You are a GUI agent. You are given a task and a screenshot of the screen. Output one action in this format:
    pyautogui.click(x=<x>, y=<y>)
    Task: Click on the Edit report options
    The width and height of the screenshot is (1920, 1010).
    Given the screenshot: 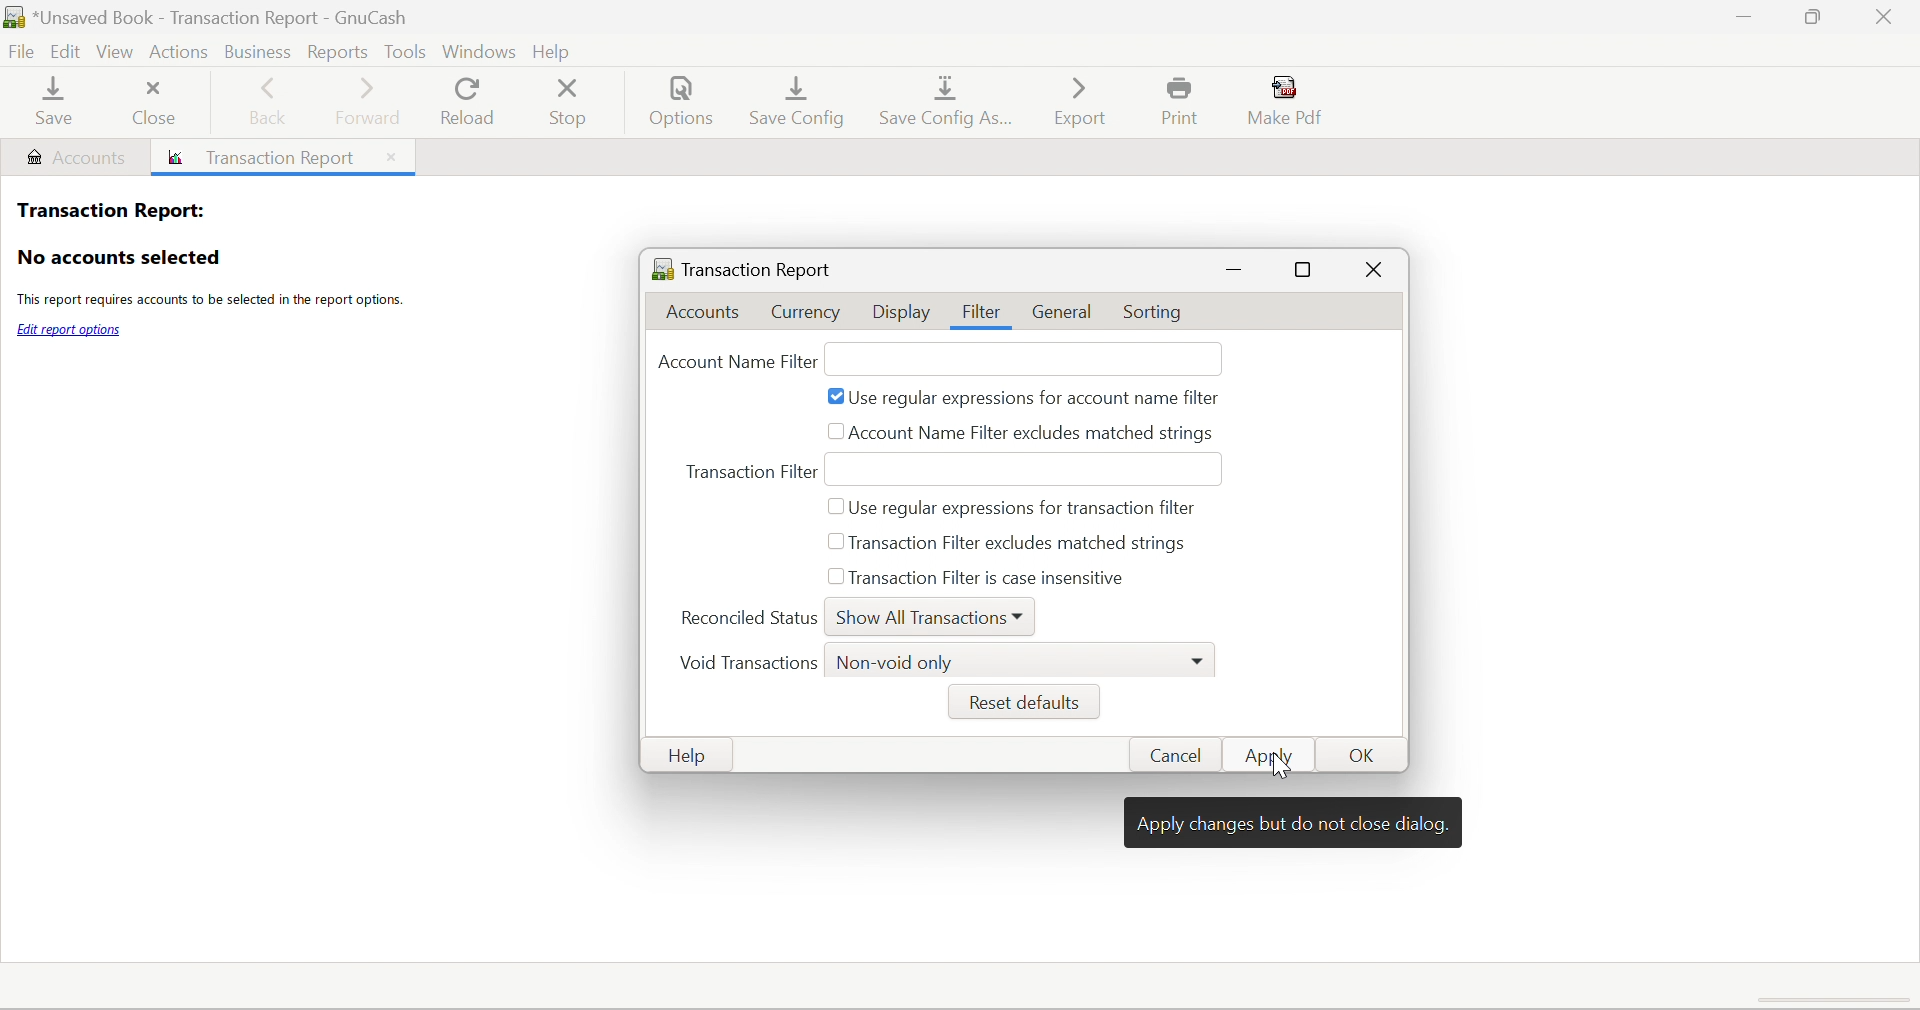 What is the action you would take?
    pyautogui.click(x=70, y=330)
    